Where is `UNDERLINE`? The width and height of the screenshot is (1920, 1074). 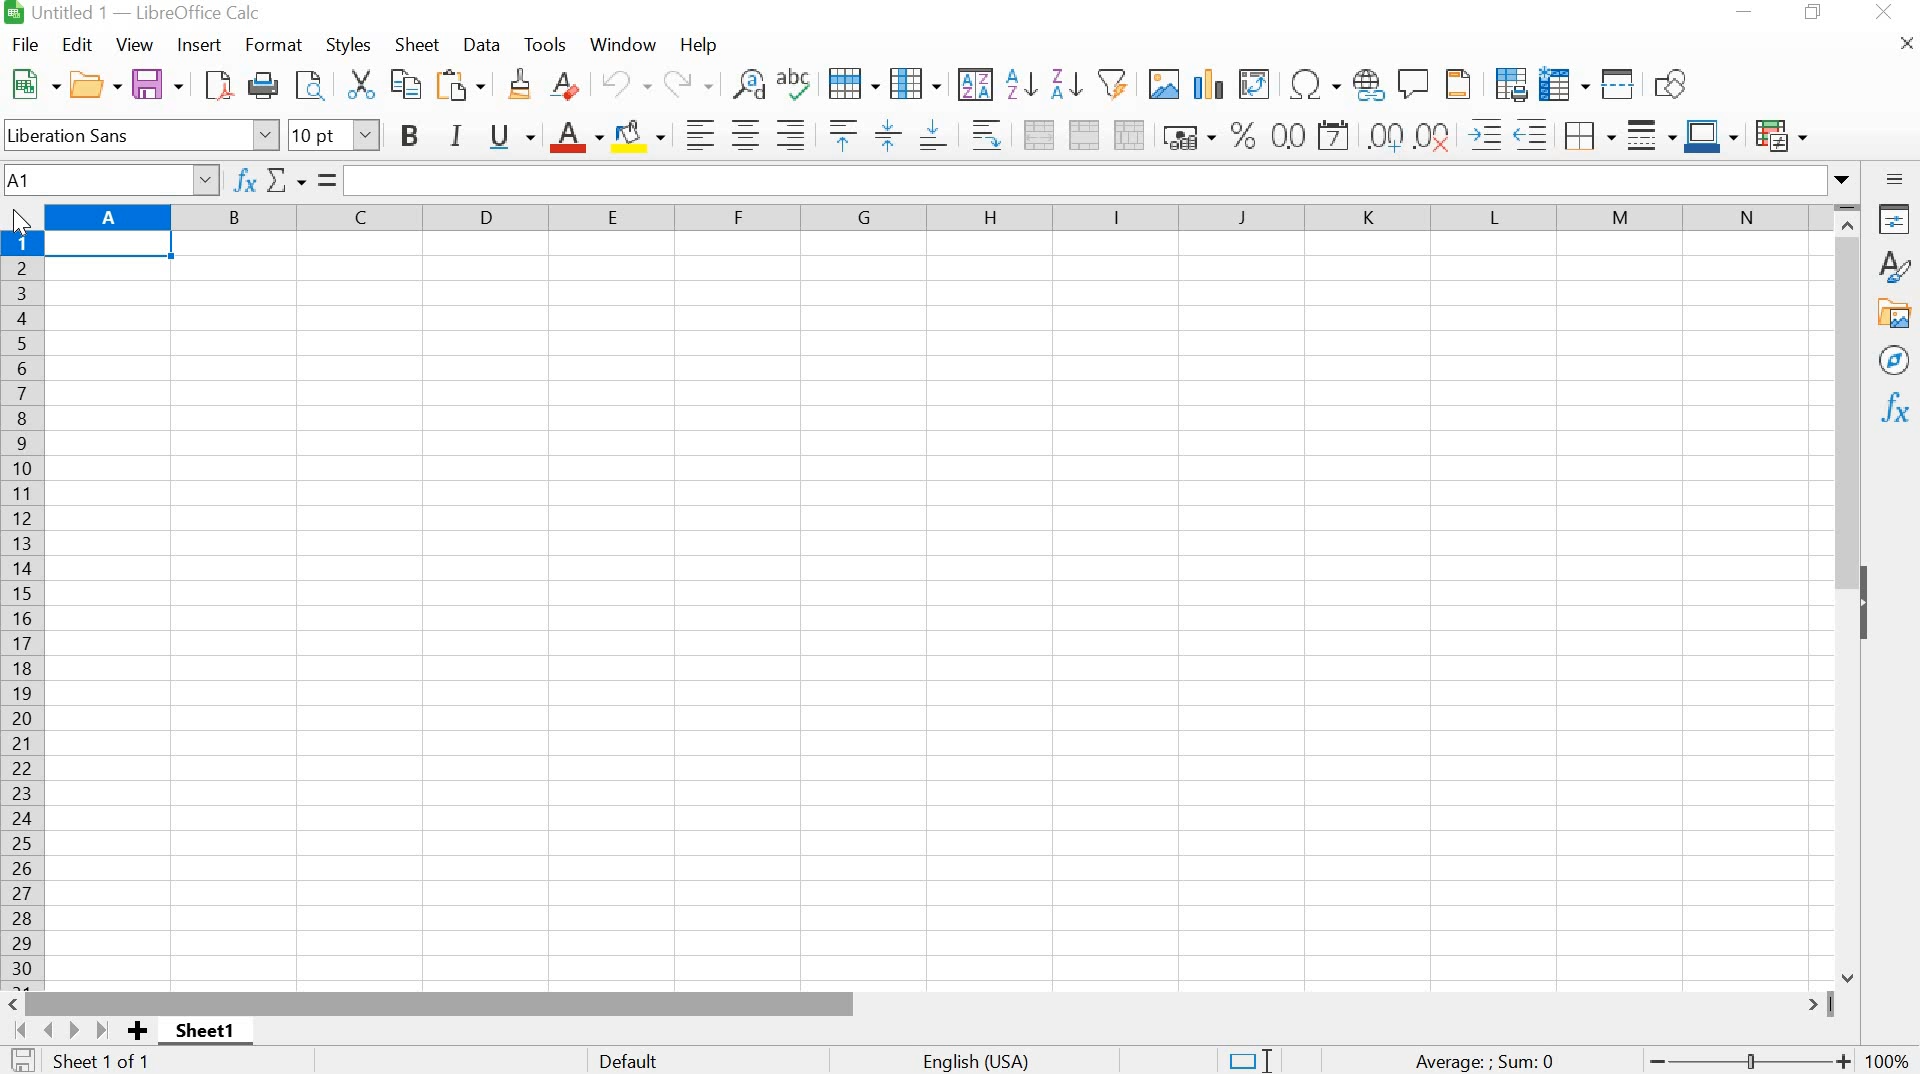
UNDERLINE is located at coordinates (511, 136).